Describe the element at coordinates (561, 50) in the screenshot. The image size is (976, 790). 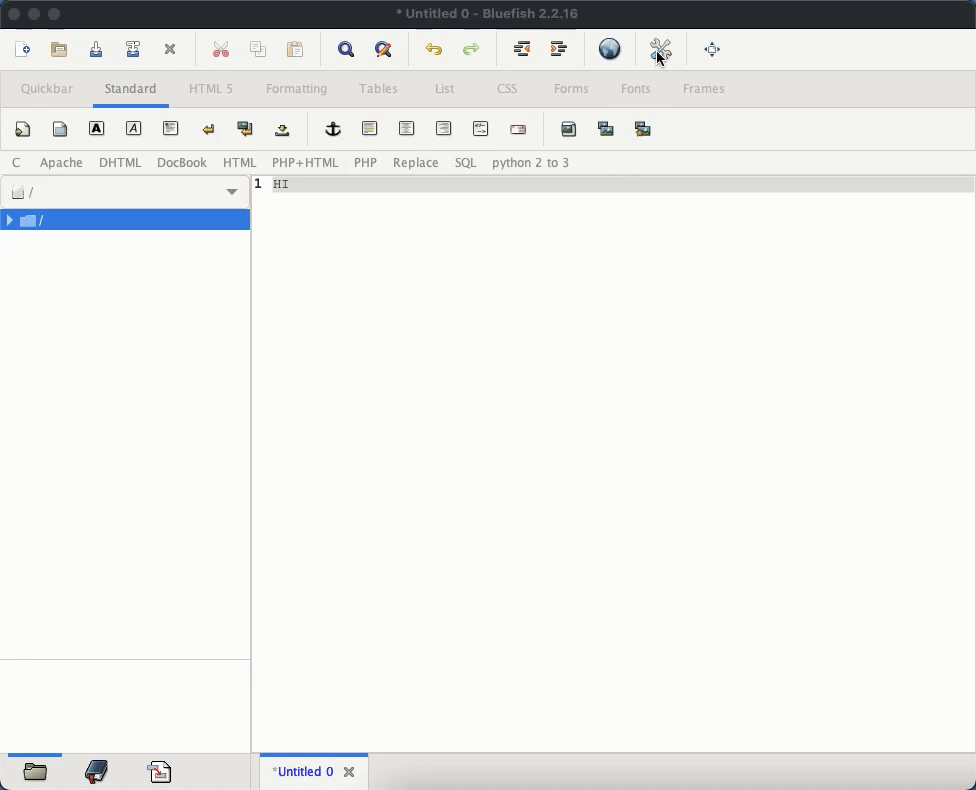
I see `indent` at that location.